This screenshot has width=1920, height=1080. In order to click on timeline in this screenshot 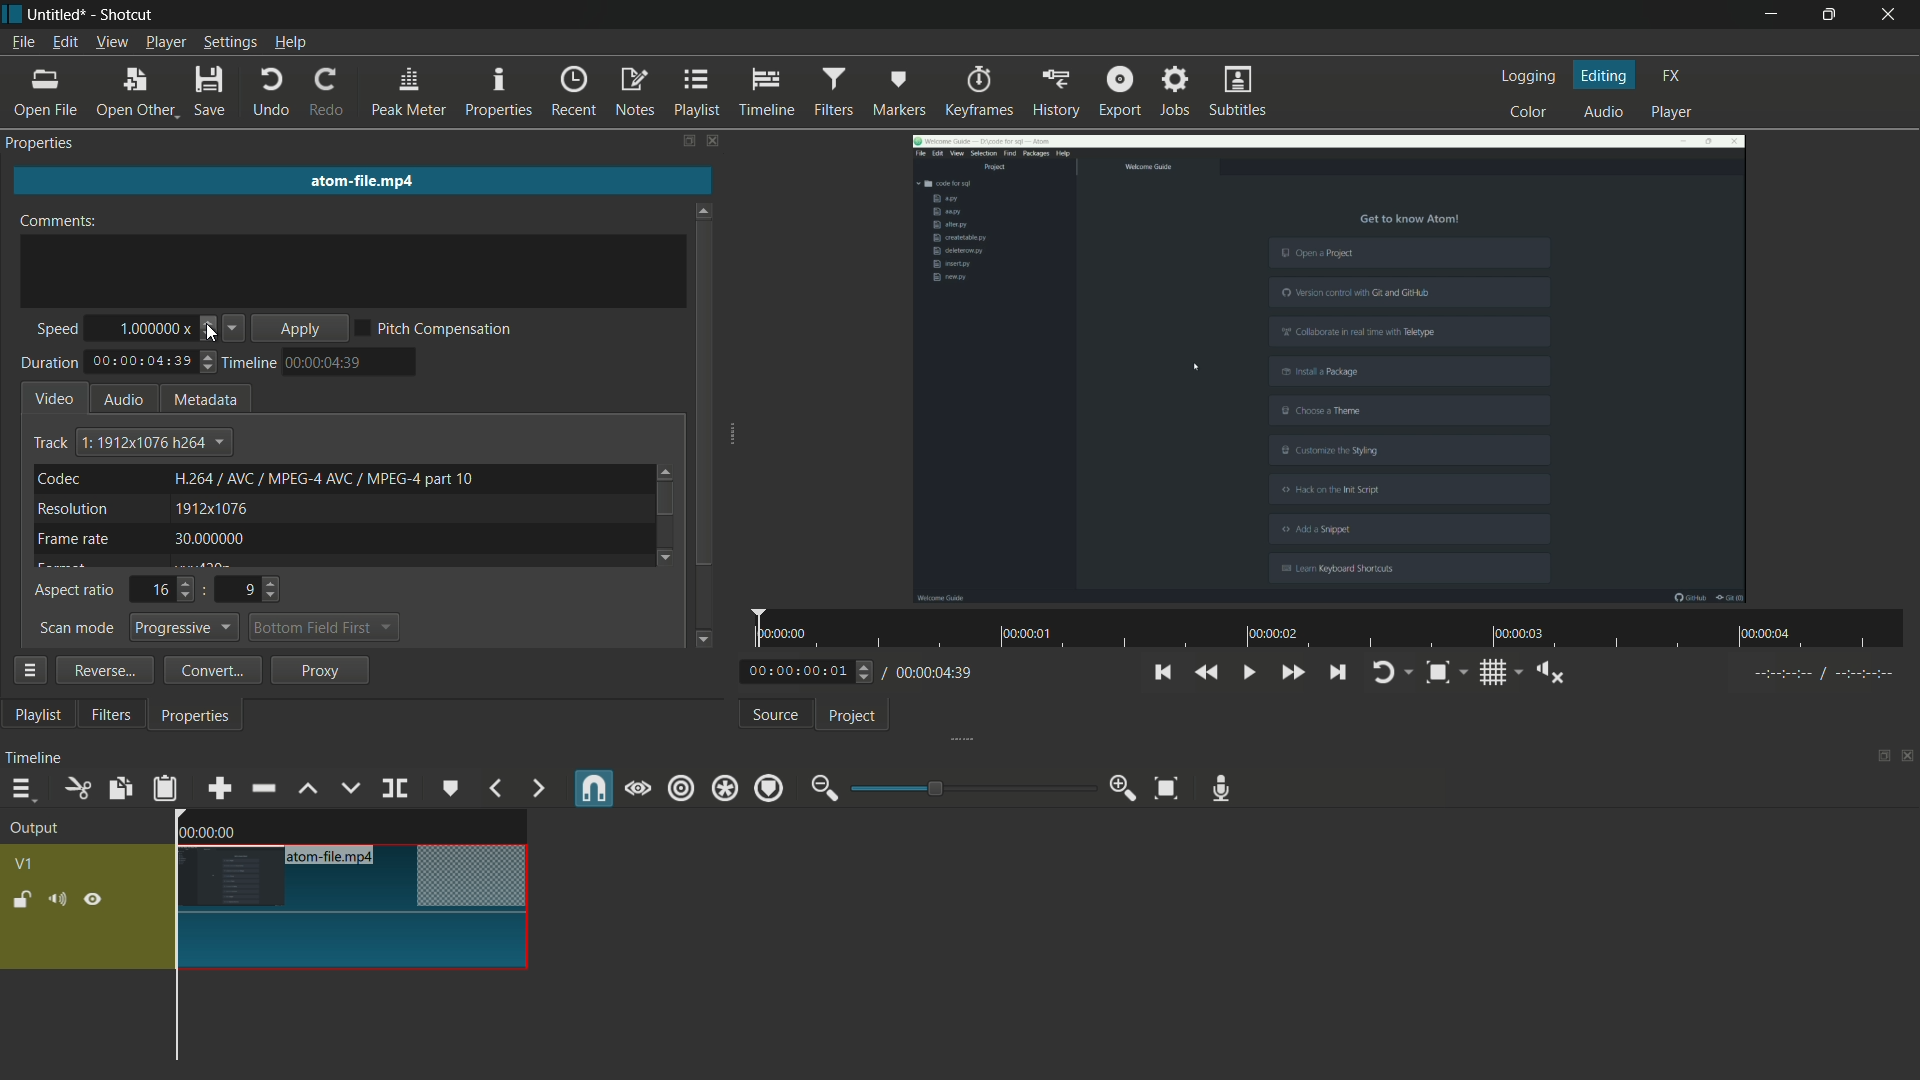, I will do `click(251, 363)`.